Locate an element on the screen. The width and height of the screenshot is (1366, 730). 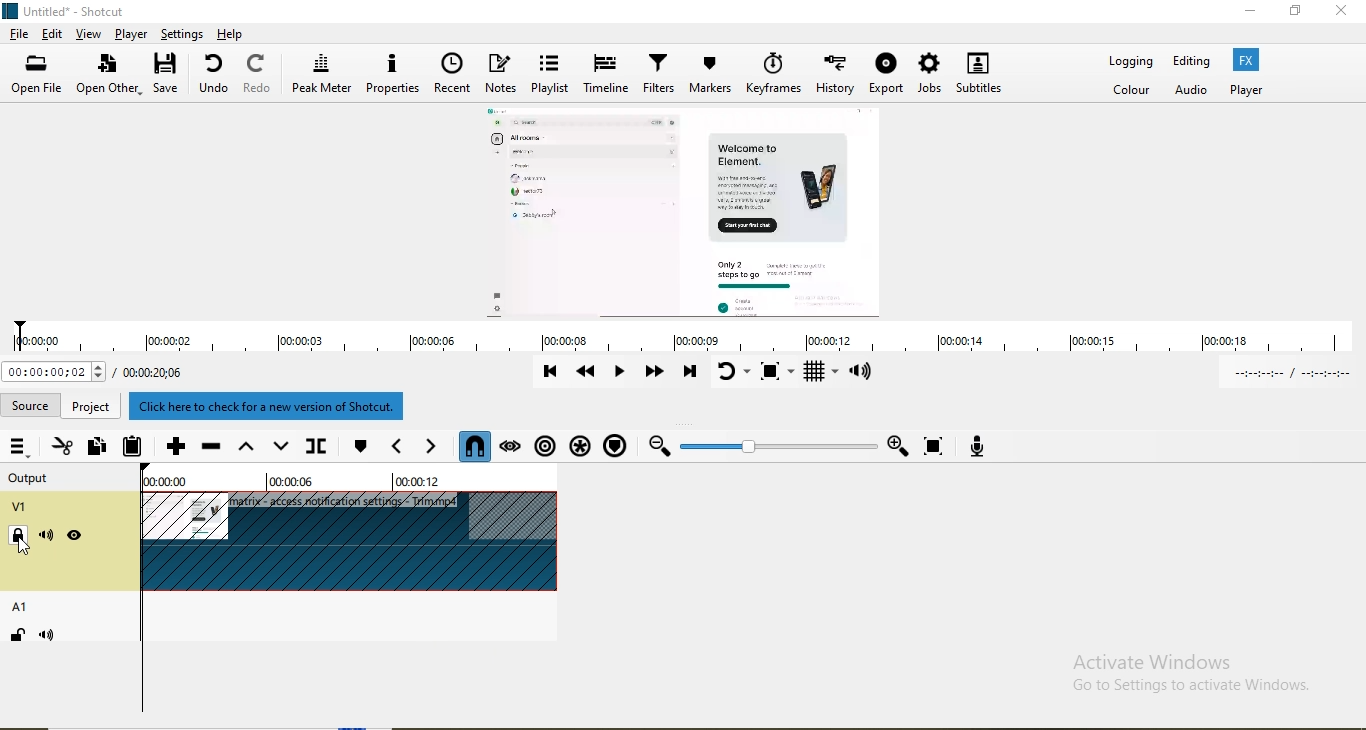
Keyframes is located at coordinates (776, 74).